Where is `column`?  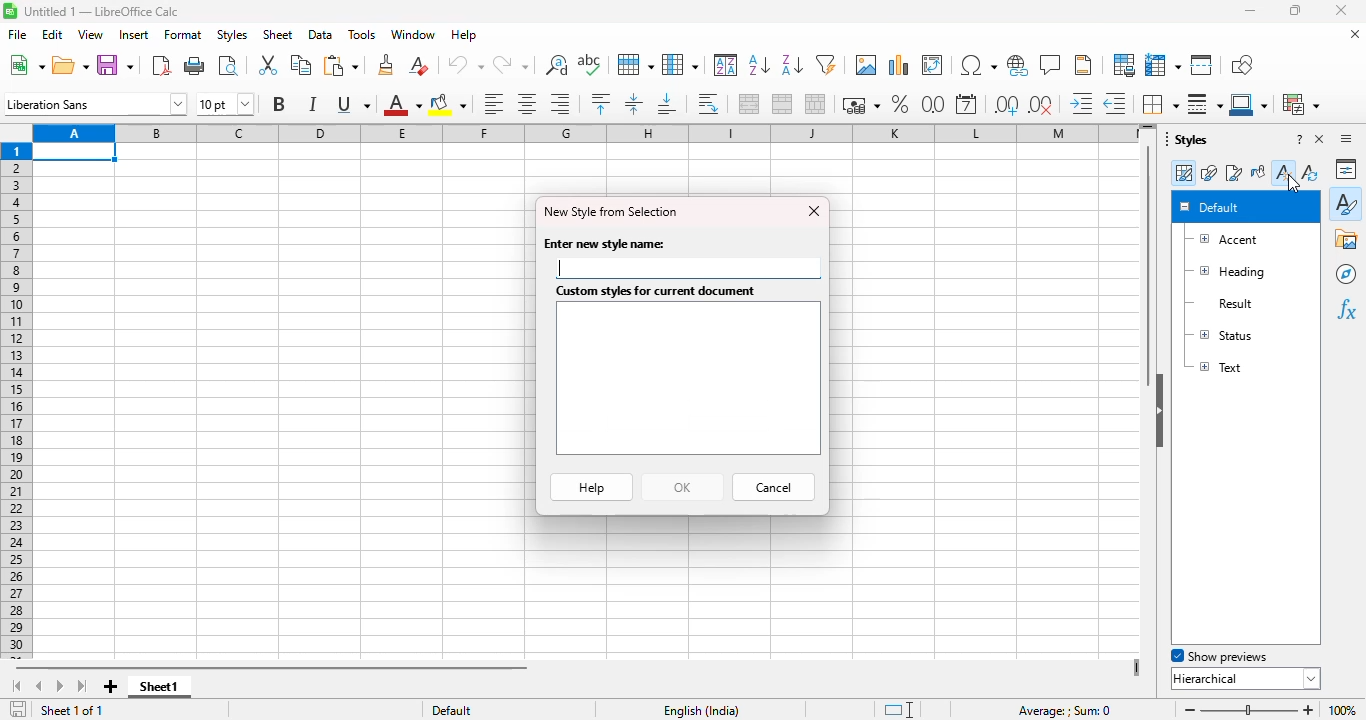 column is located at coordinates (680, 65).